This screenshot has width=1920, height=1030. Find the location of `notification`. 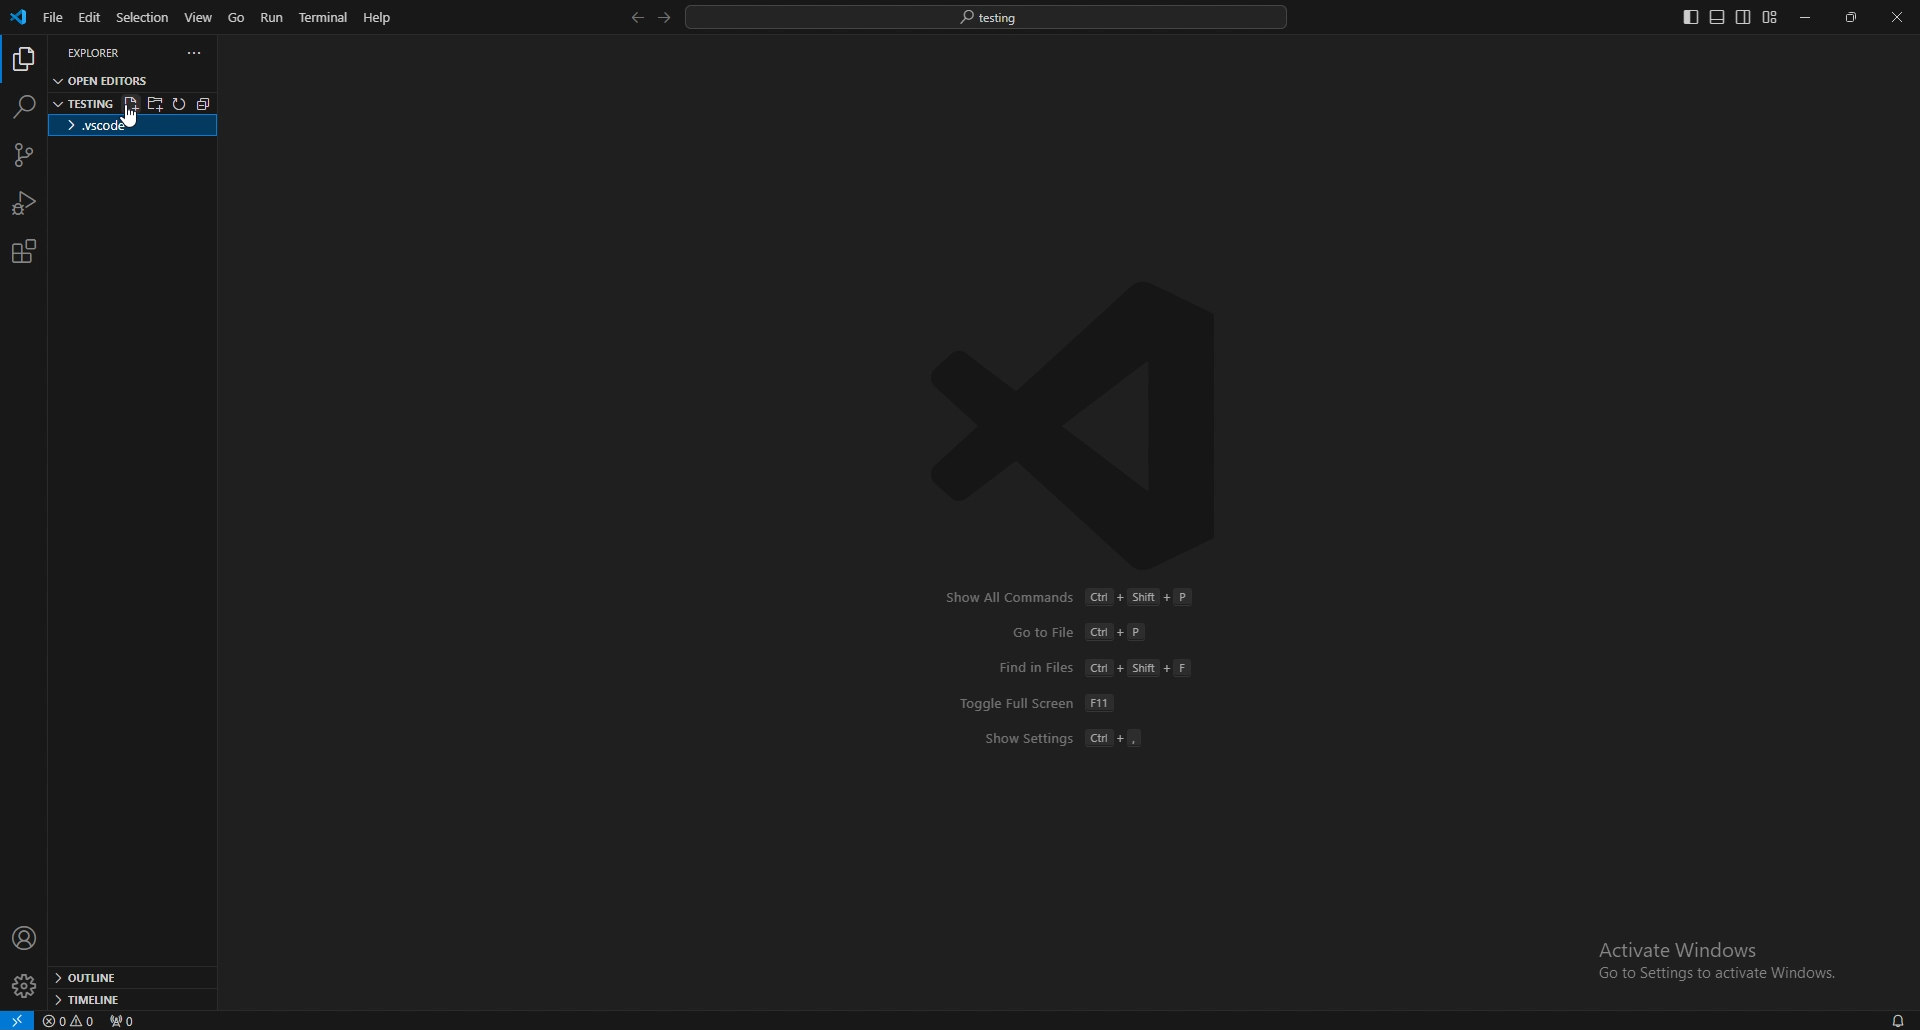

notification is located at coordinates (1896, 1020).